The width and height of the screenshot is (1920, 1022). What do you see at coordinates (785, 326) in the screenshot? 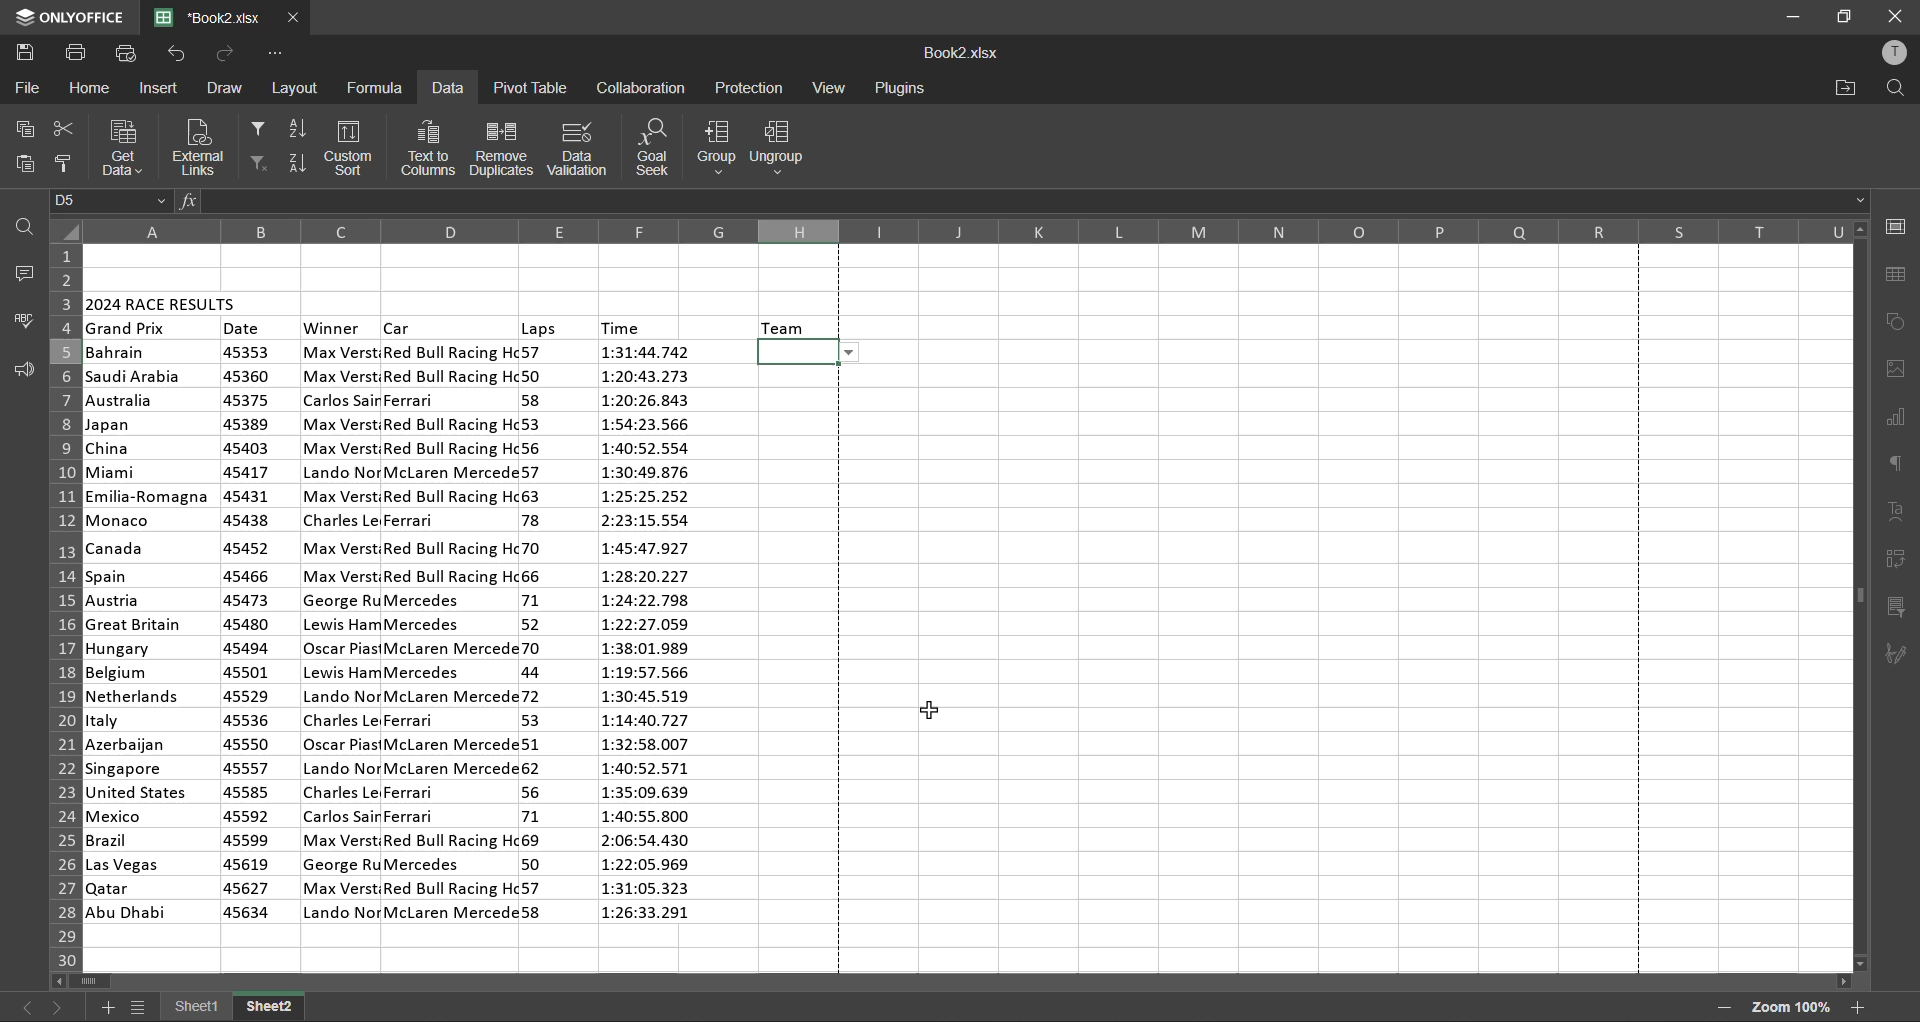
I see `team` at bounding box center [785, 326].